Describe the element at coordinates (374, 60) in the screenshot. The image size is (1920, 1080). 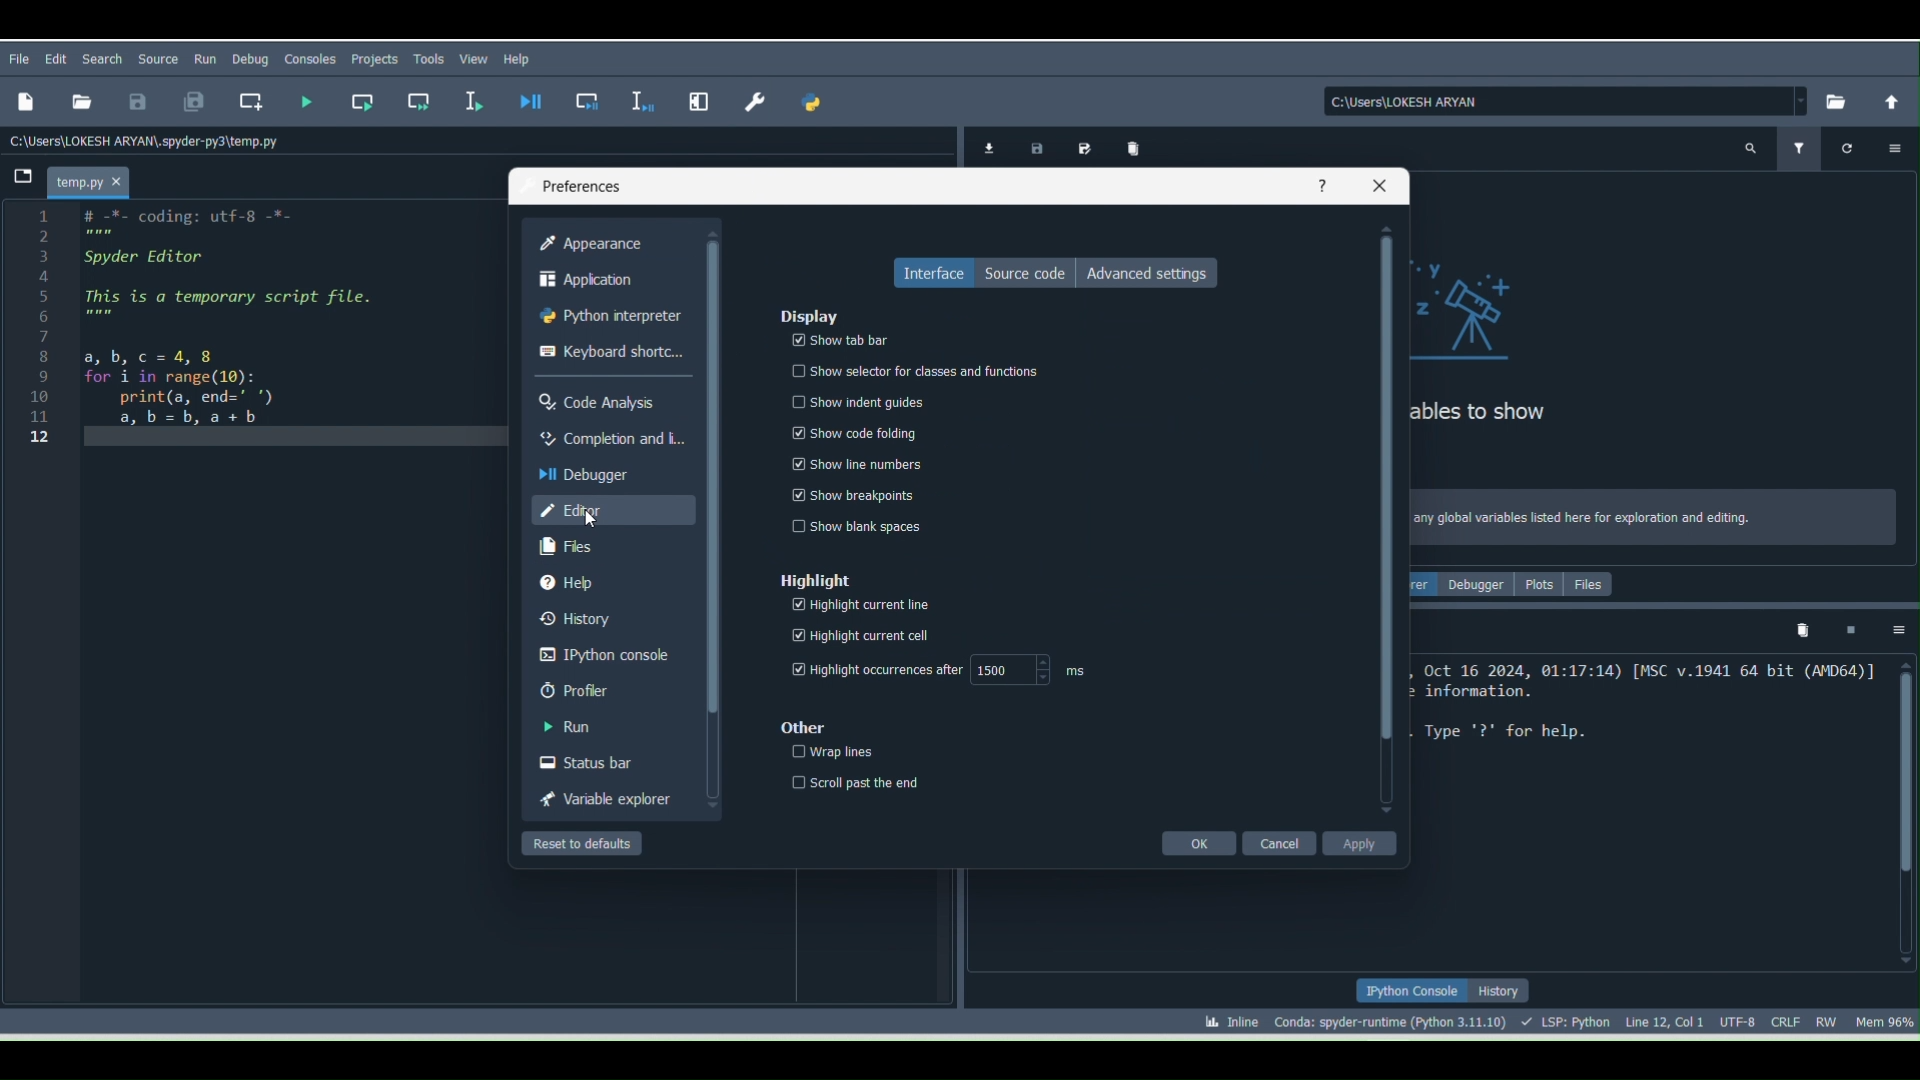
I see `Projects` at that location.